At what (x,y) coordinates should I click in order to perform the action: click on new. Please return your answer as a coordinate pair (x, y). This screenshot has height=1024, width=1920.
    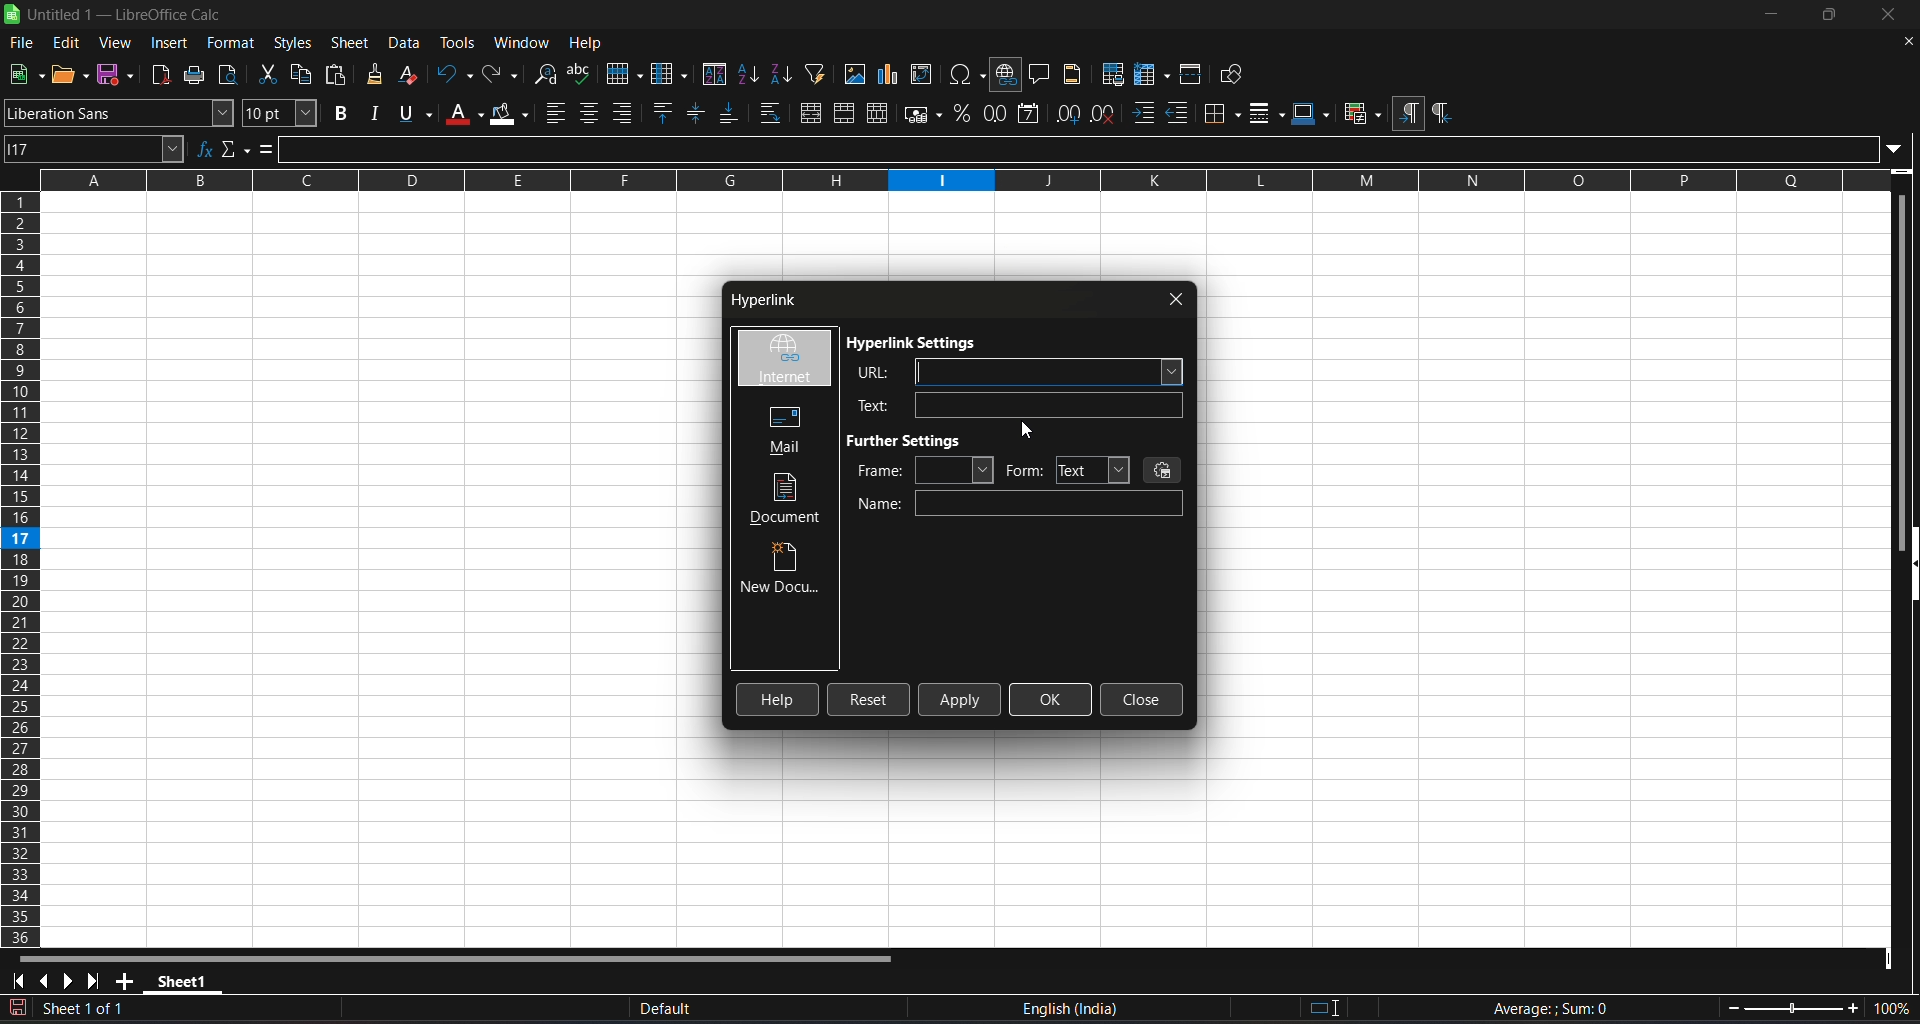
    Looking at the image, I should click on (71, 74).